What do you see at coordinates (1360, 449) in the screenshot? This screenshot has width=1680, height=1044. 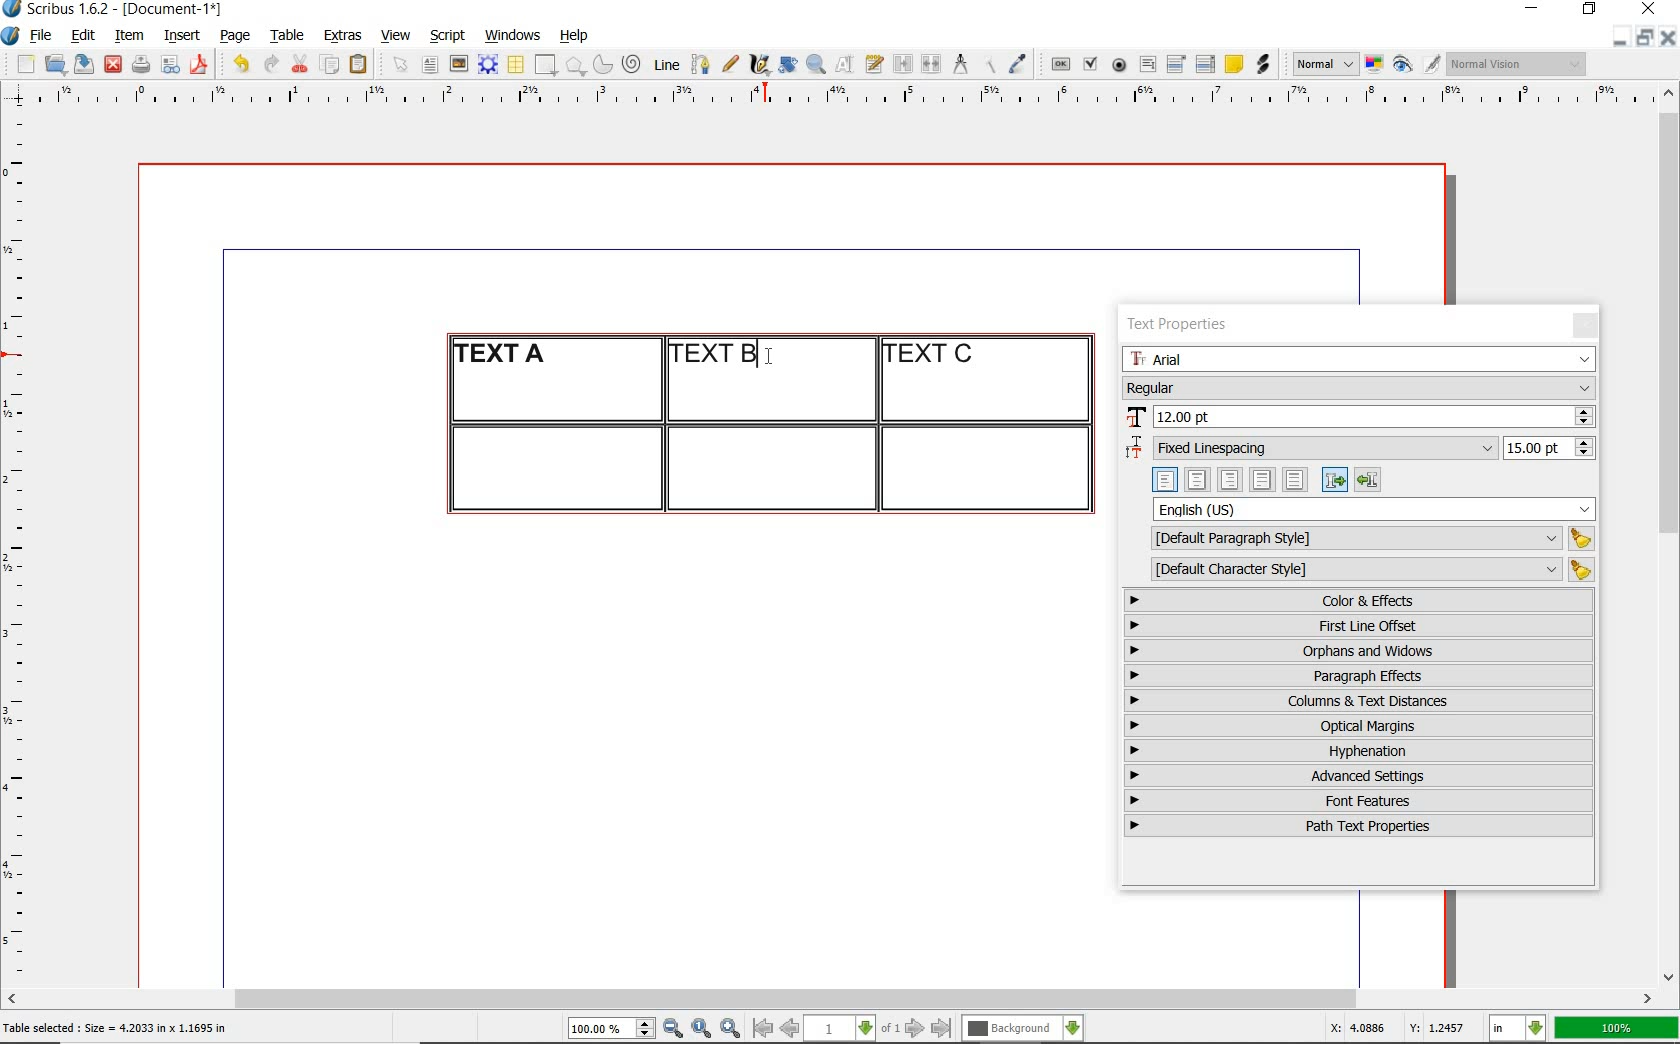 I see `fixed linespacing` at bounding box center [1360, 449].